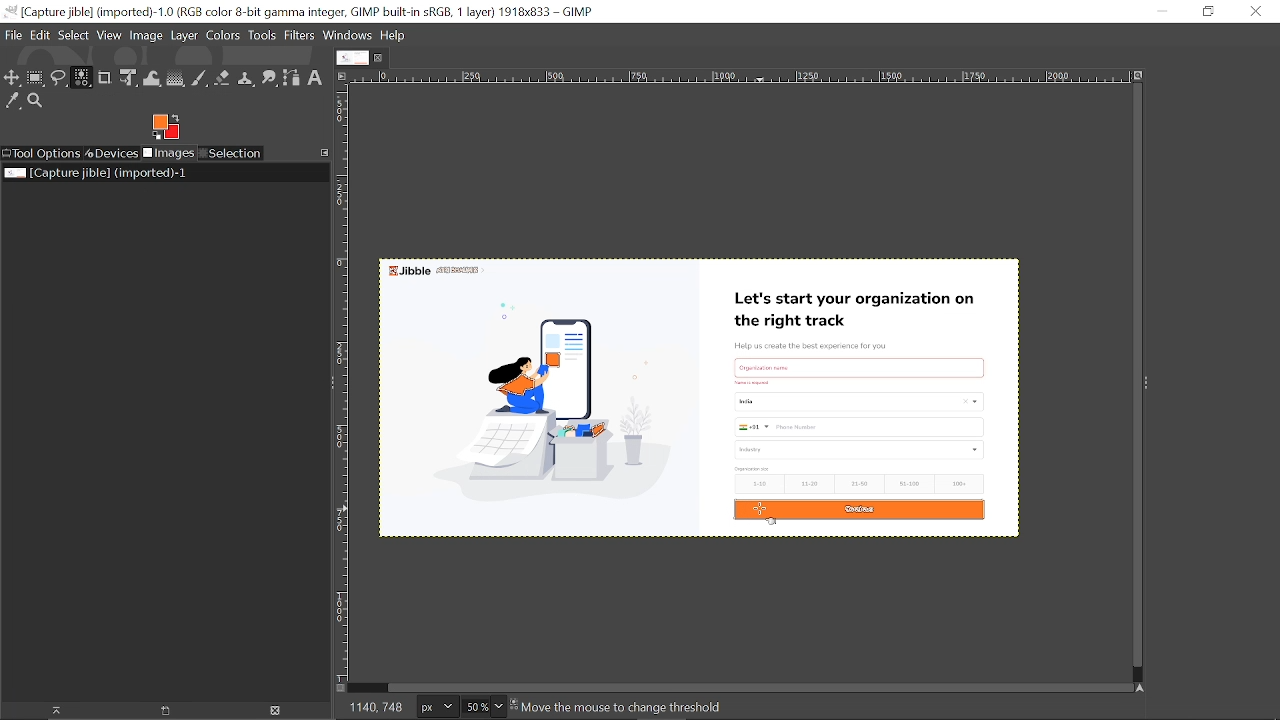  What do you see at coordinates (105, 77) in the screenshot?
I see `Crop tool` at bounding box center [105, 77].